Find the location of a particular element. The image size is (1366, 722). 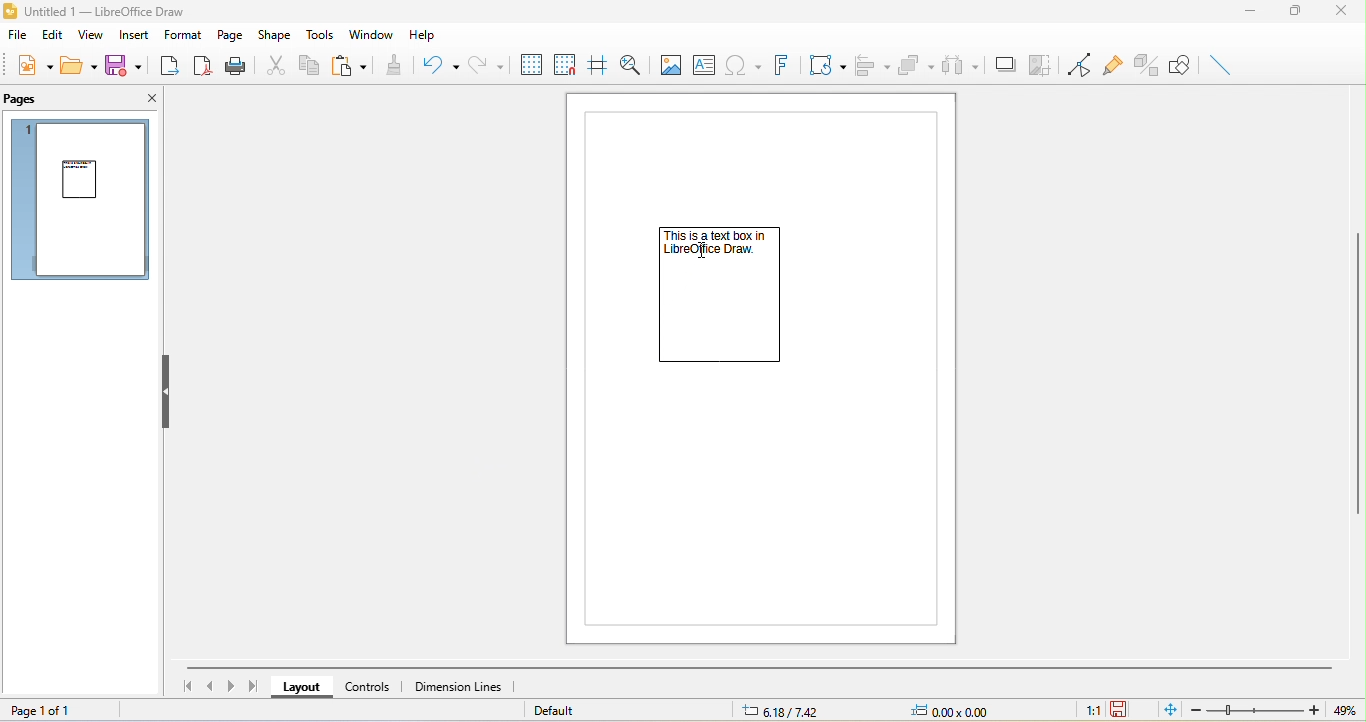

file is located at coordinates (20, 36).